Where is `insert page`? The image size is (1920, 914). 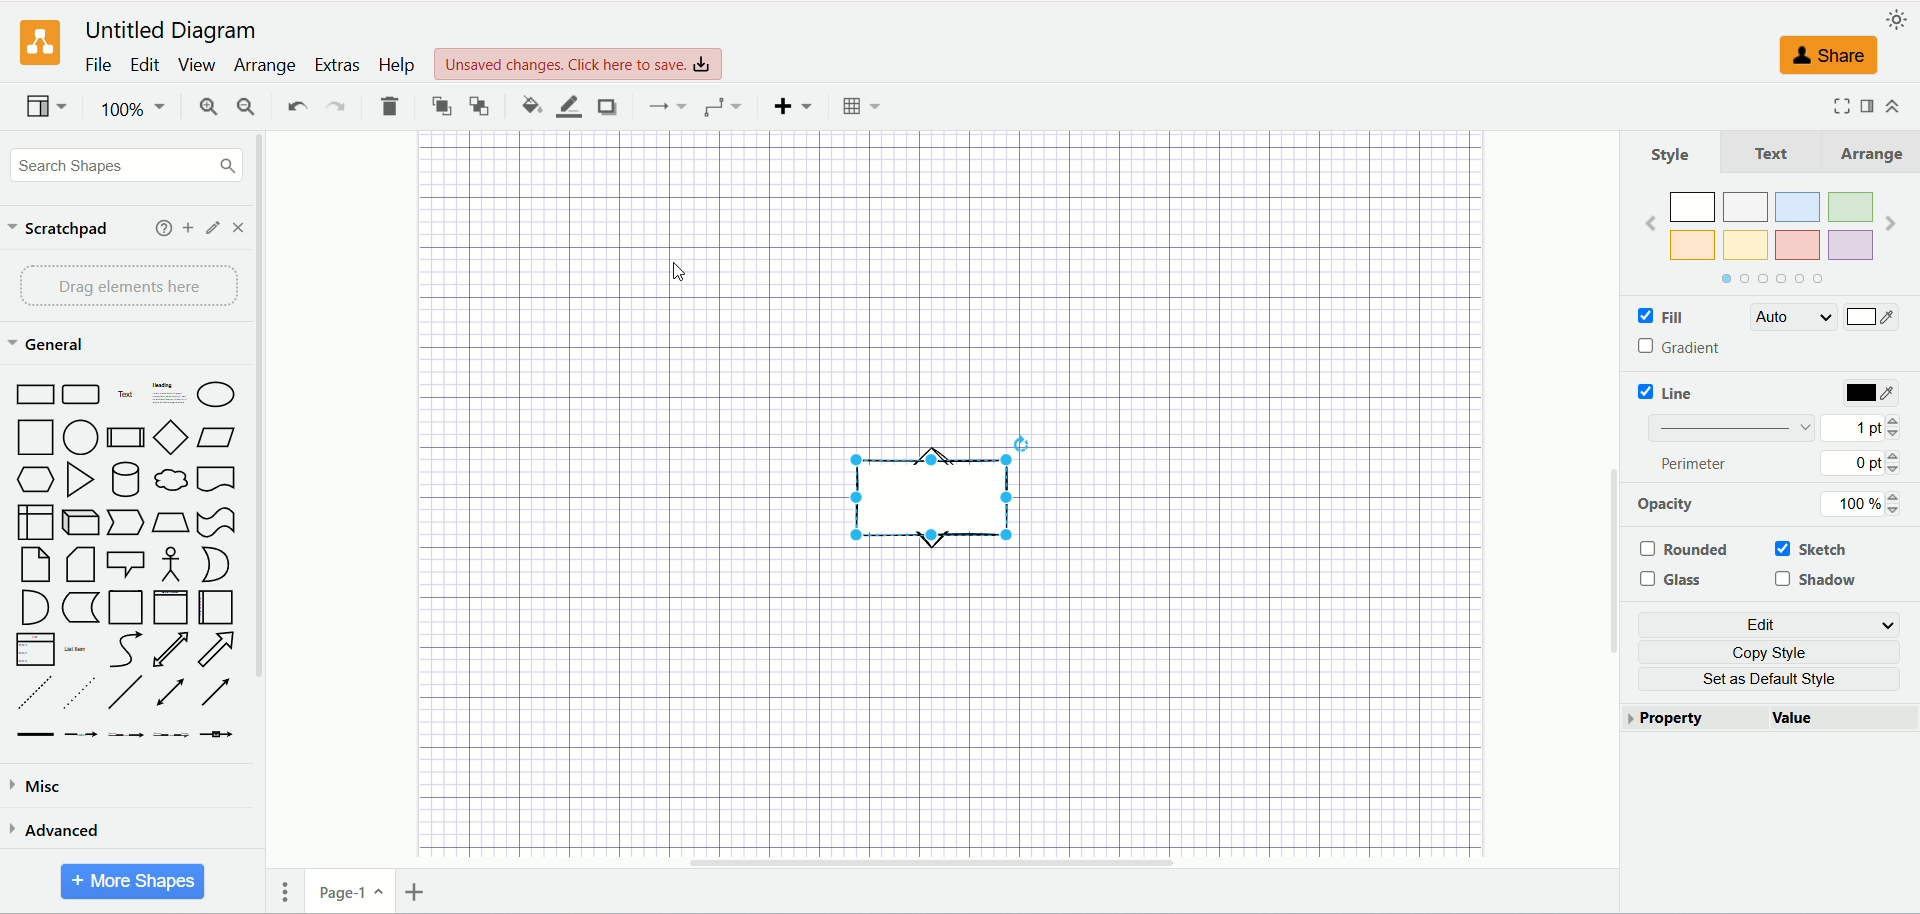 insert page is located at coordinates (421, 892).